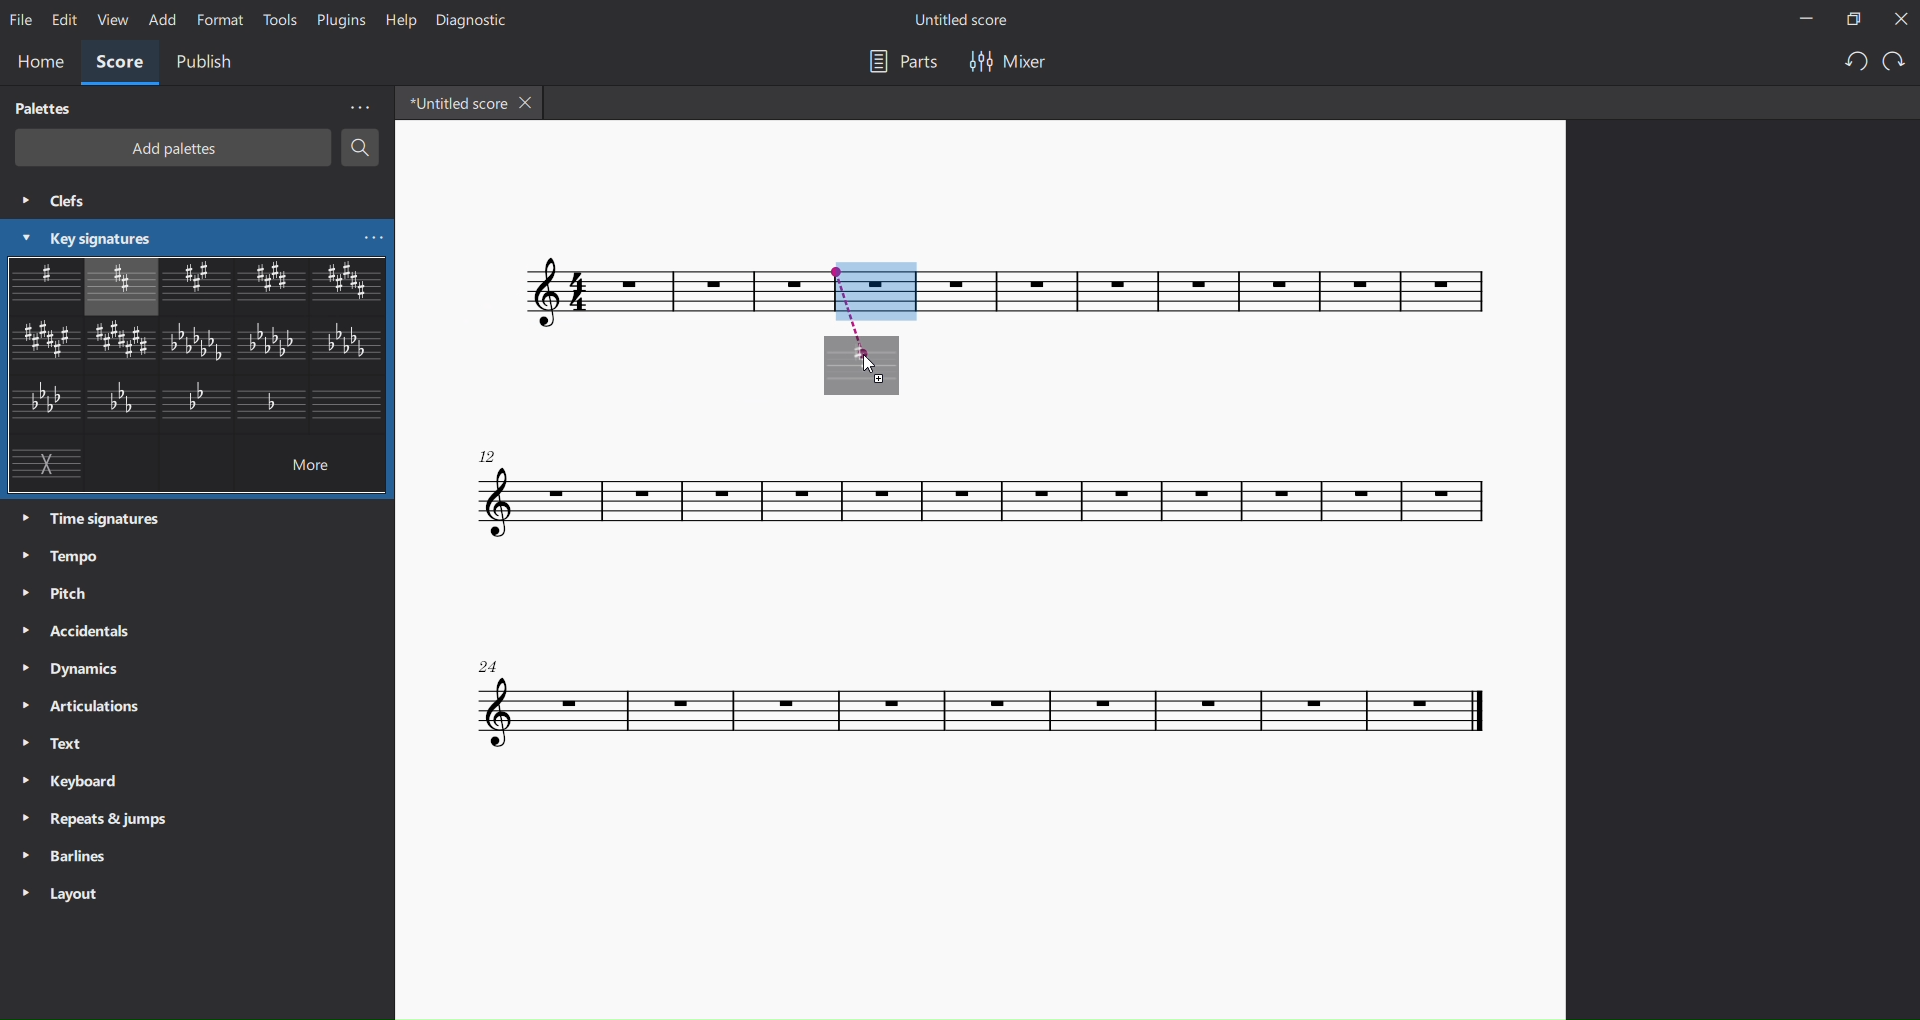 The height and width of the screenshot is (1020, 1920). What do you see at coordinates (397, 19) in the screenshot?
I see `help` at bounding box center [397, 19].